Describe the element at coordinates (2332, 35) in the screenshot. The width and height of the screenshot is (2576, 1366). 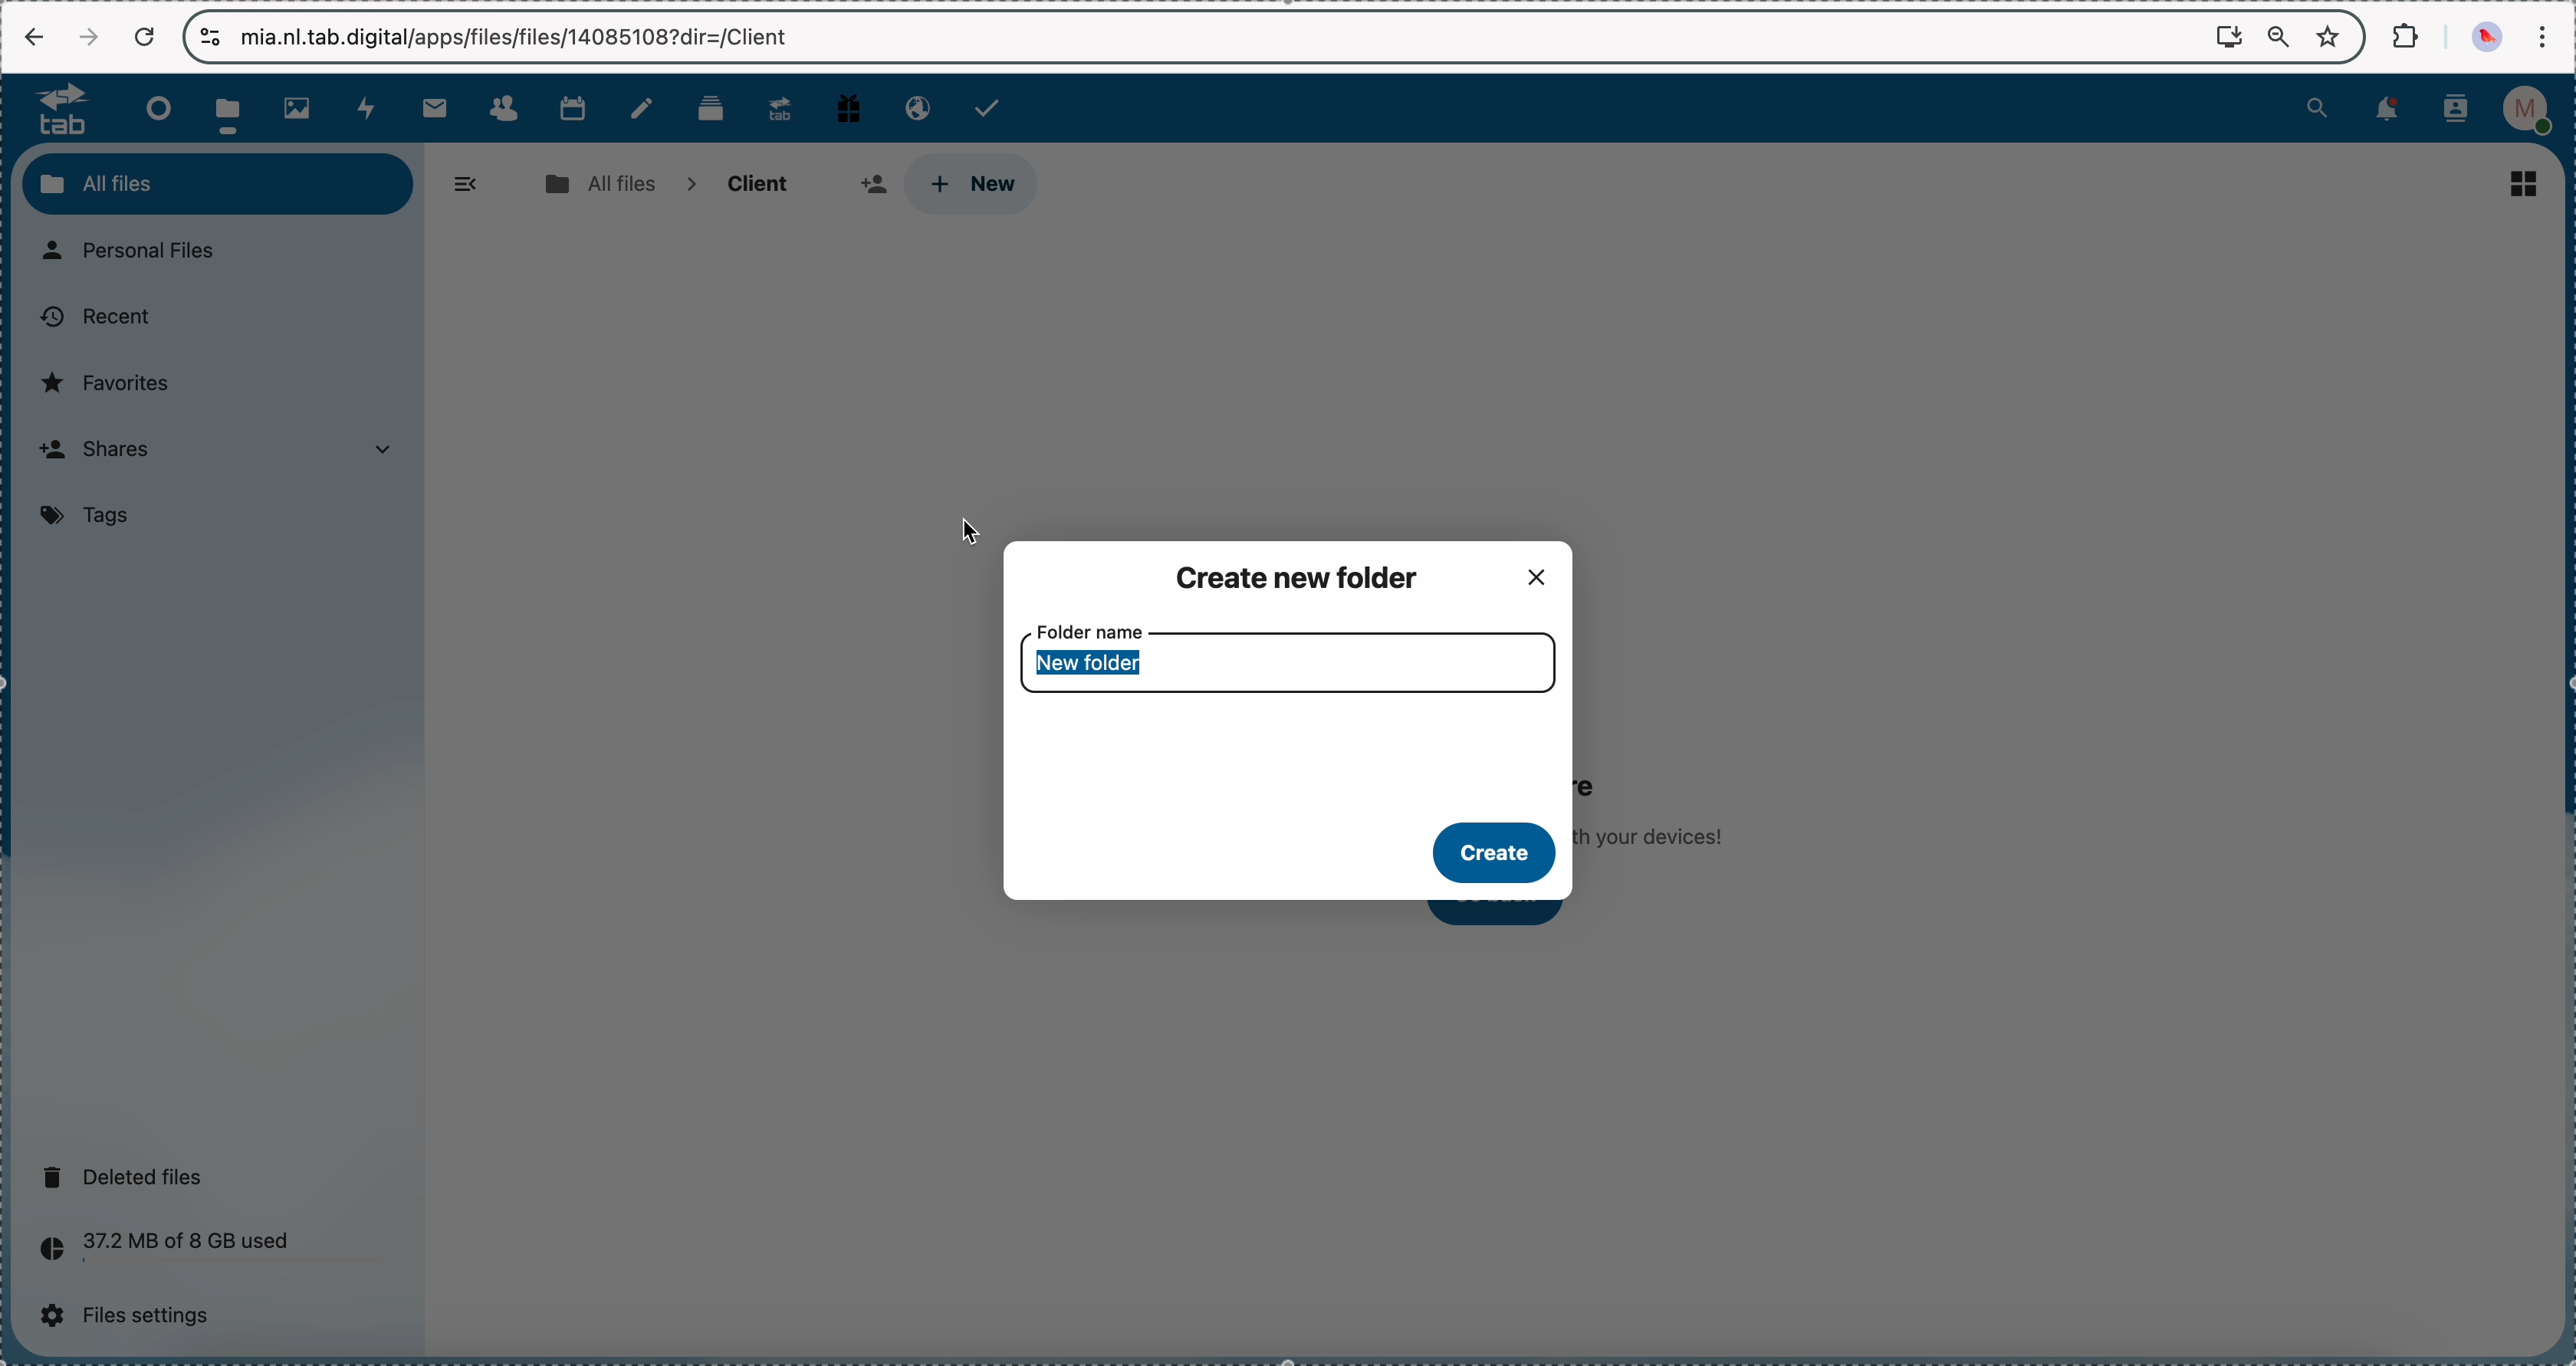
I see `favorites` at that location.